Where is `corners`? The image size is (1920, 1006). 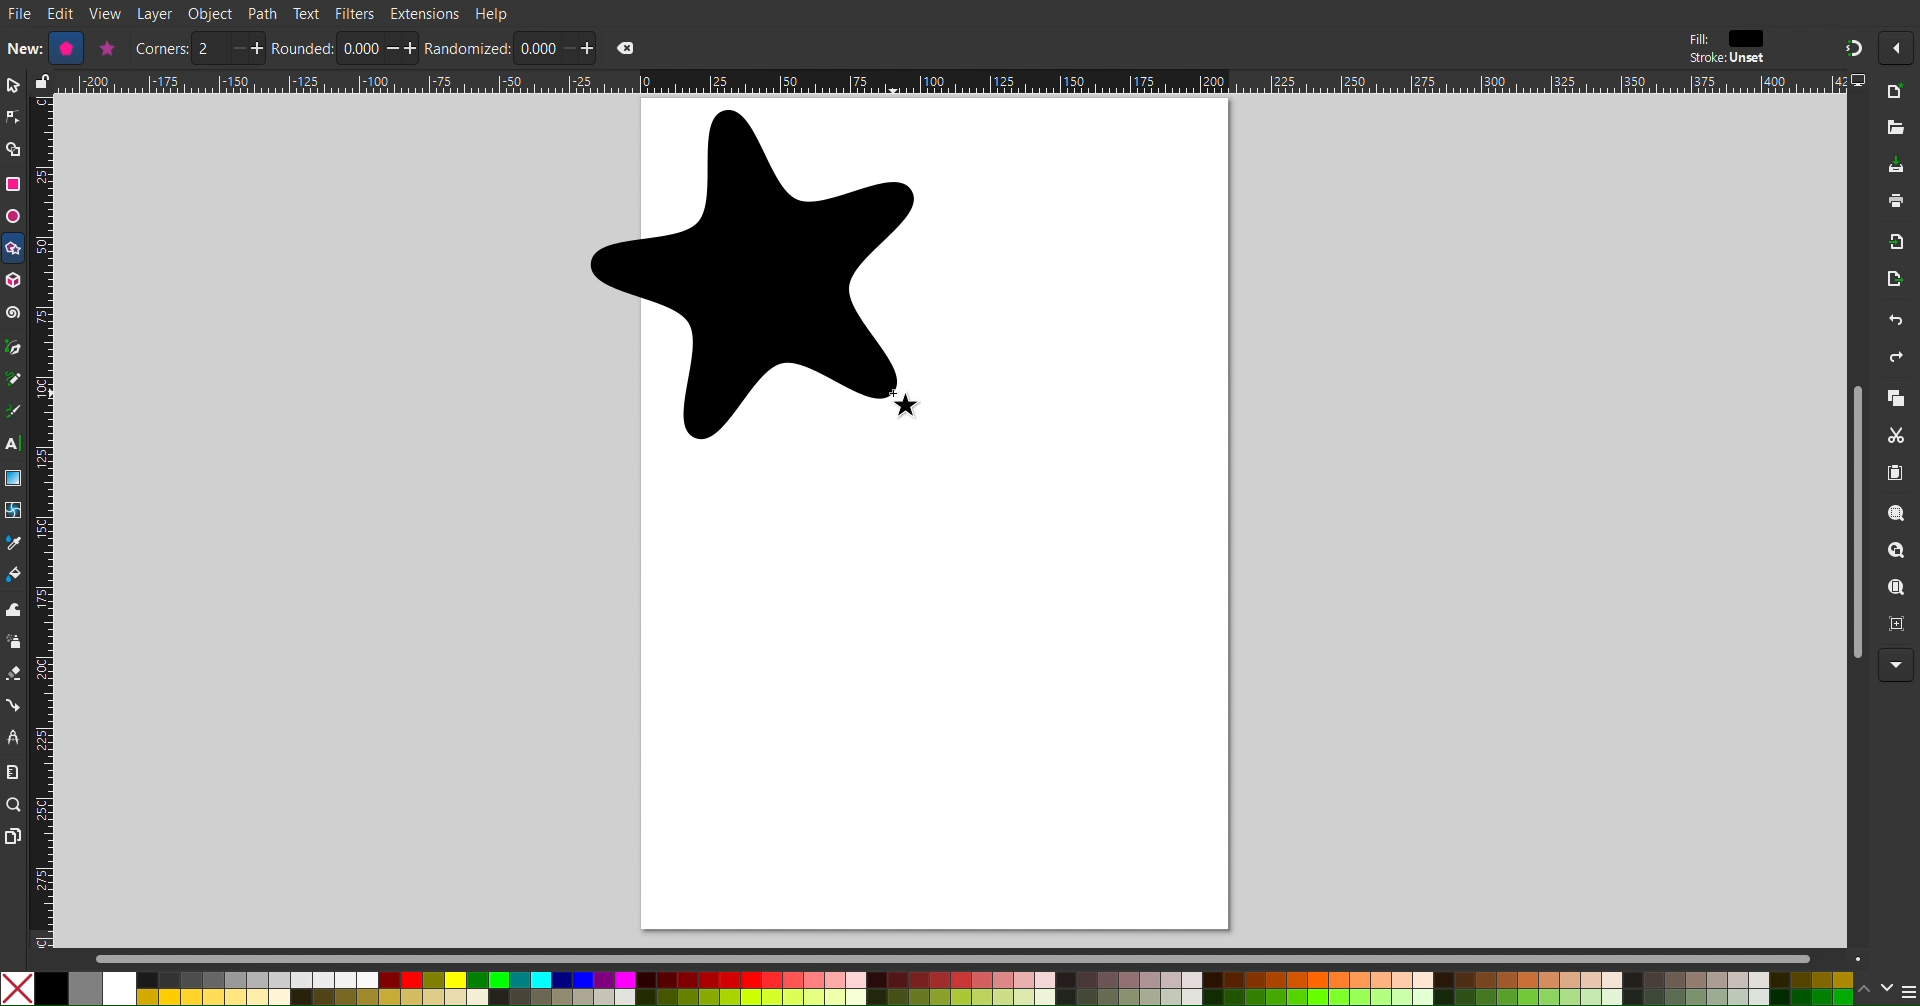 corners is located at coordinates (161, 49).